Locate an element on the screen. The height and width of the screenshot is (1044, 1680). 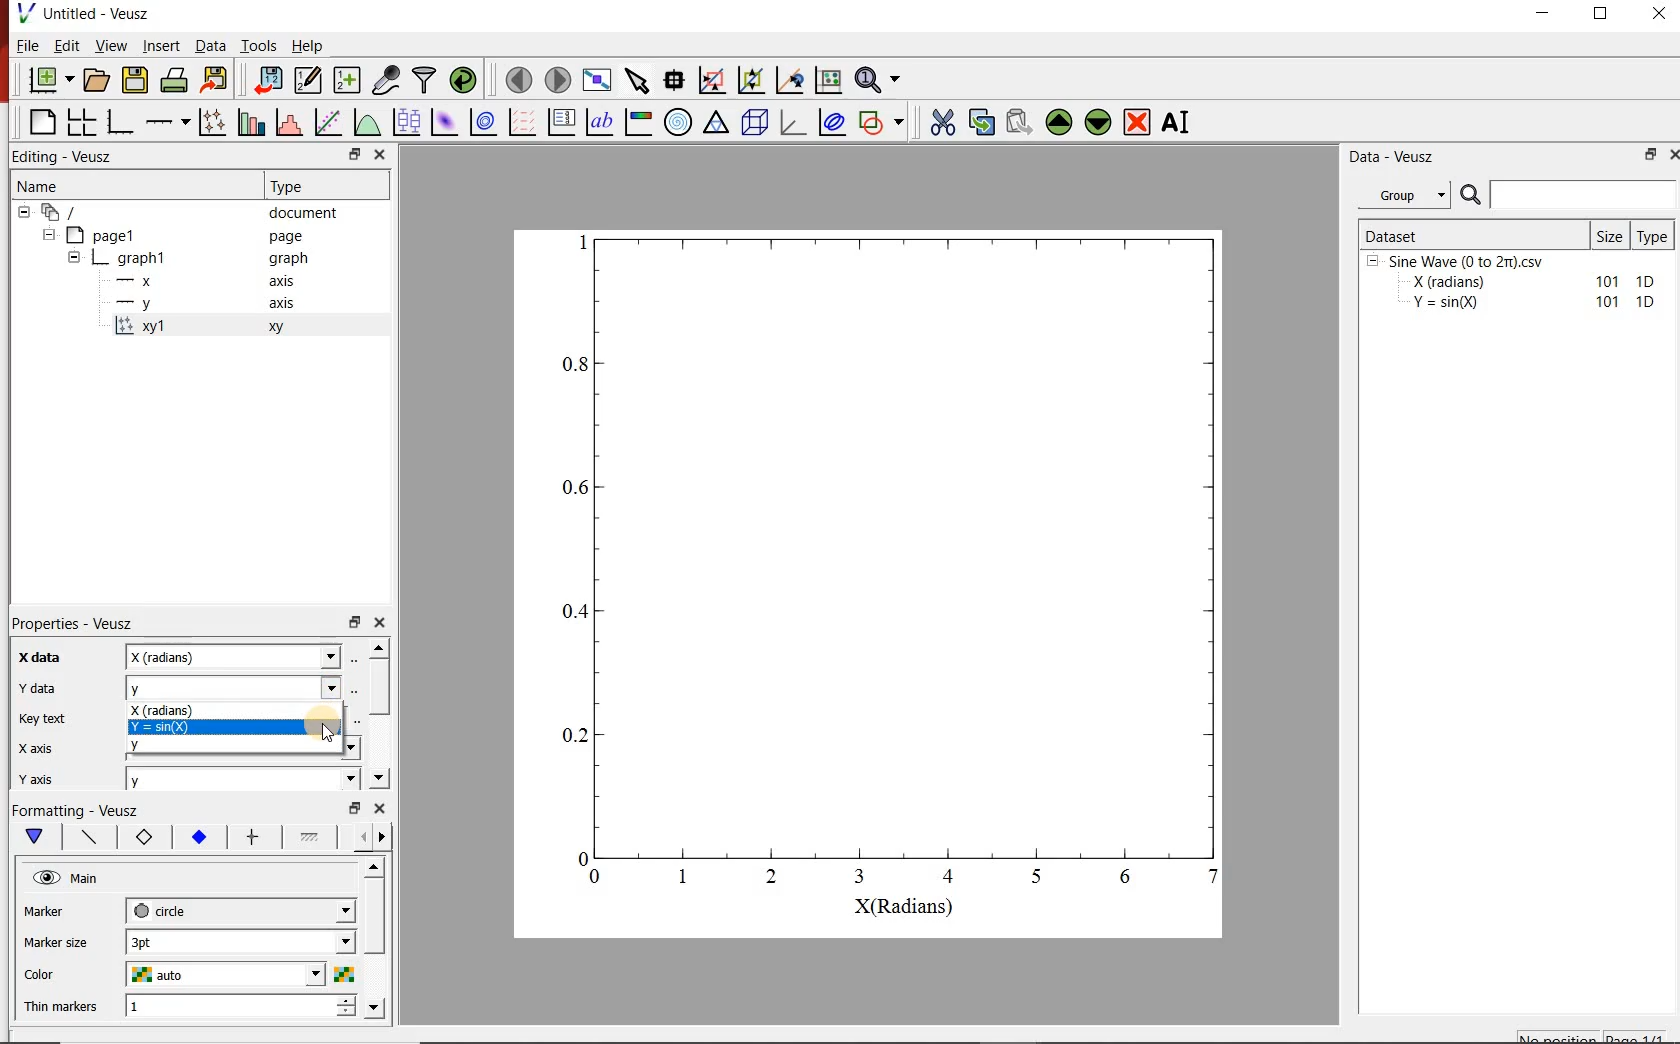
plot key is located at coordinates (563, 121).